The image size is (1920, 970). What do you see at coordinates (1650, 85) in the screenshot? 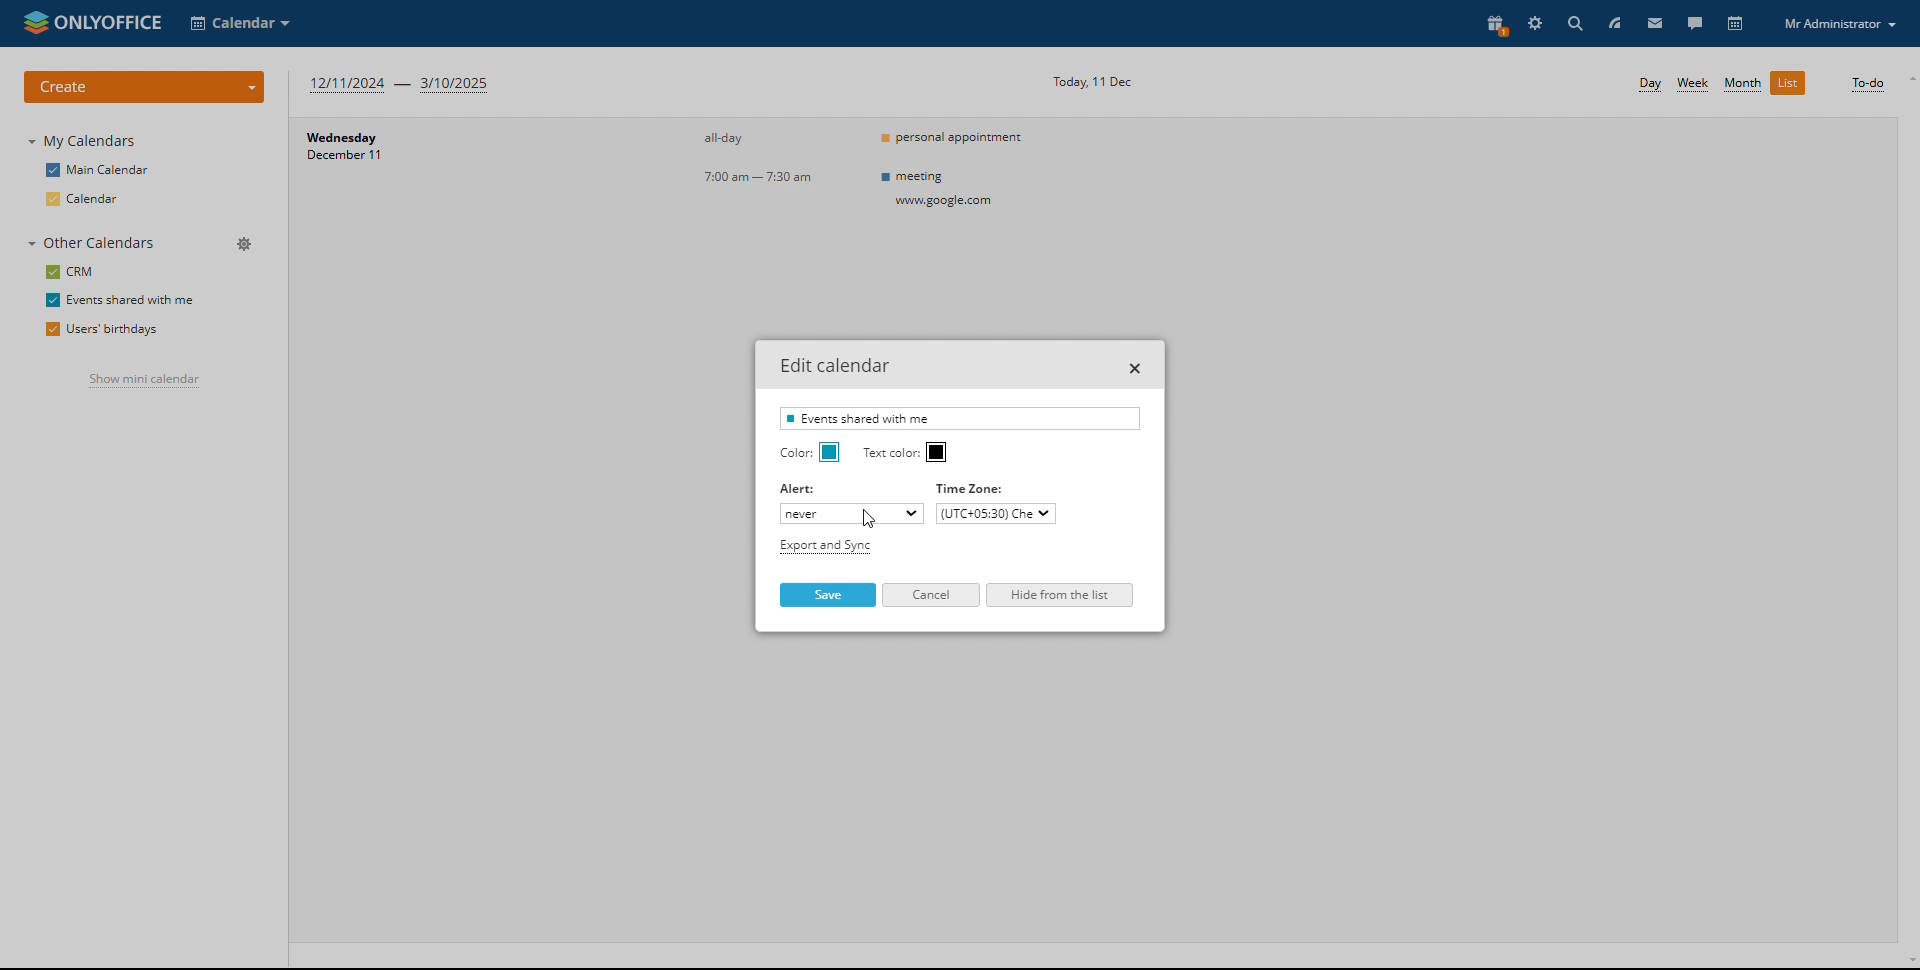
I see `day view` at bounding box center [1650, 85].